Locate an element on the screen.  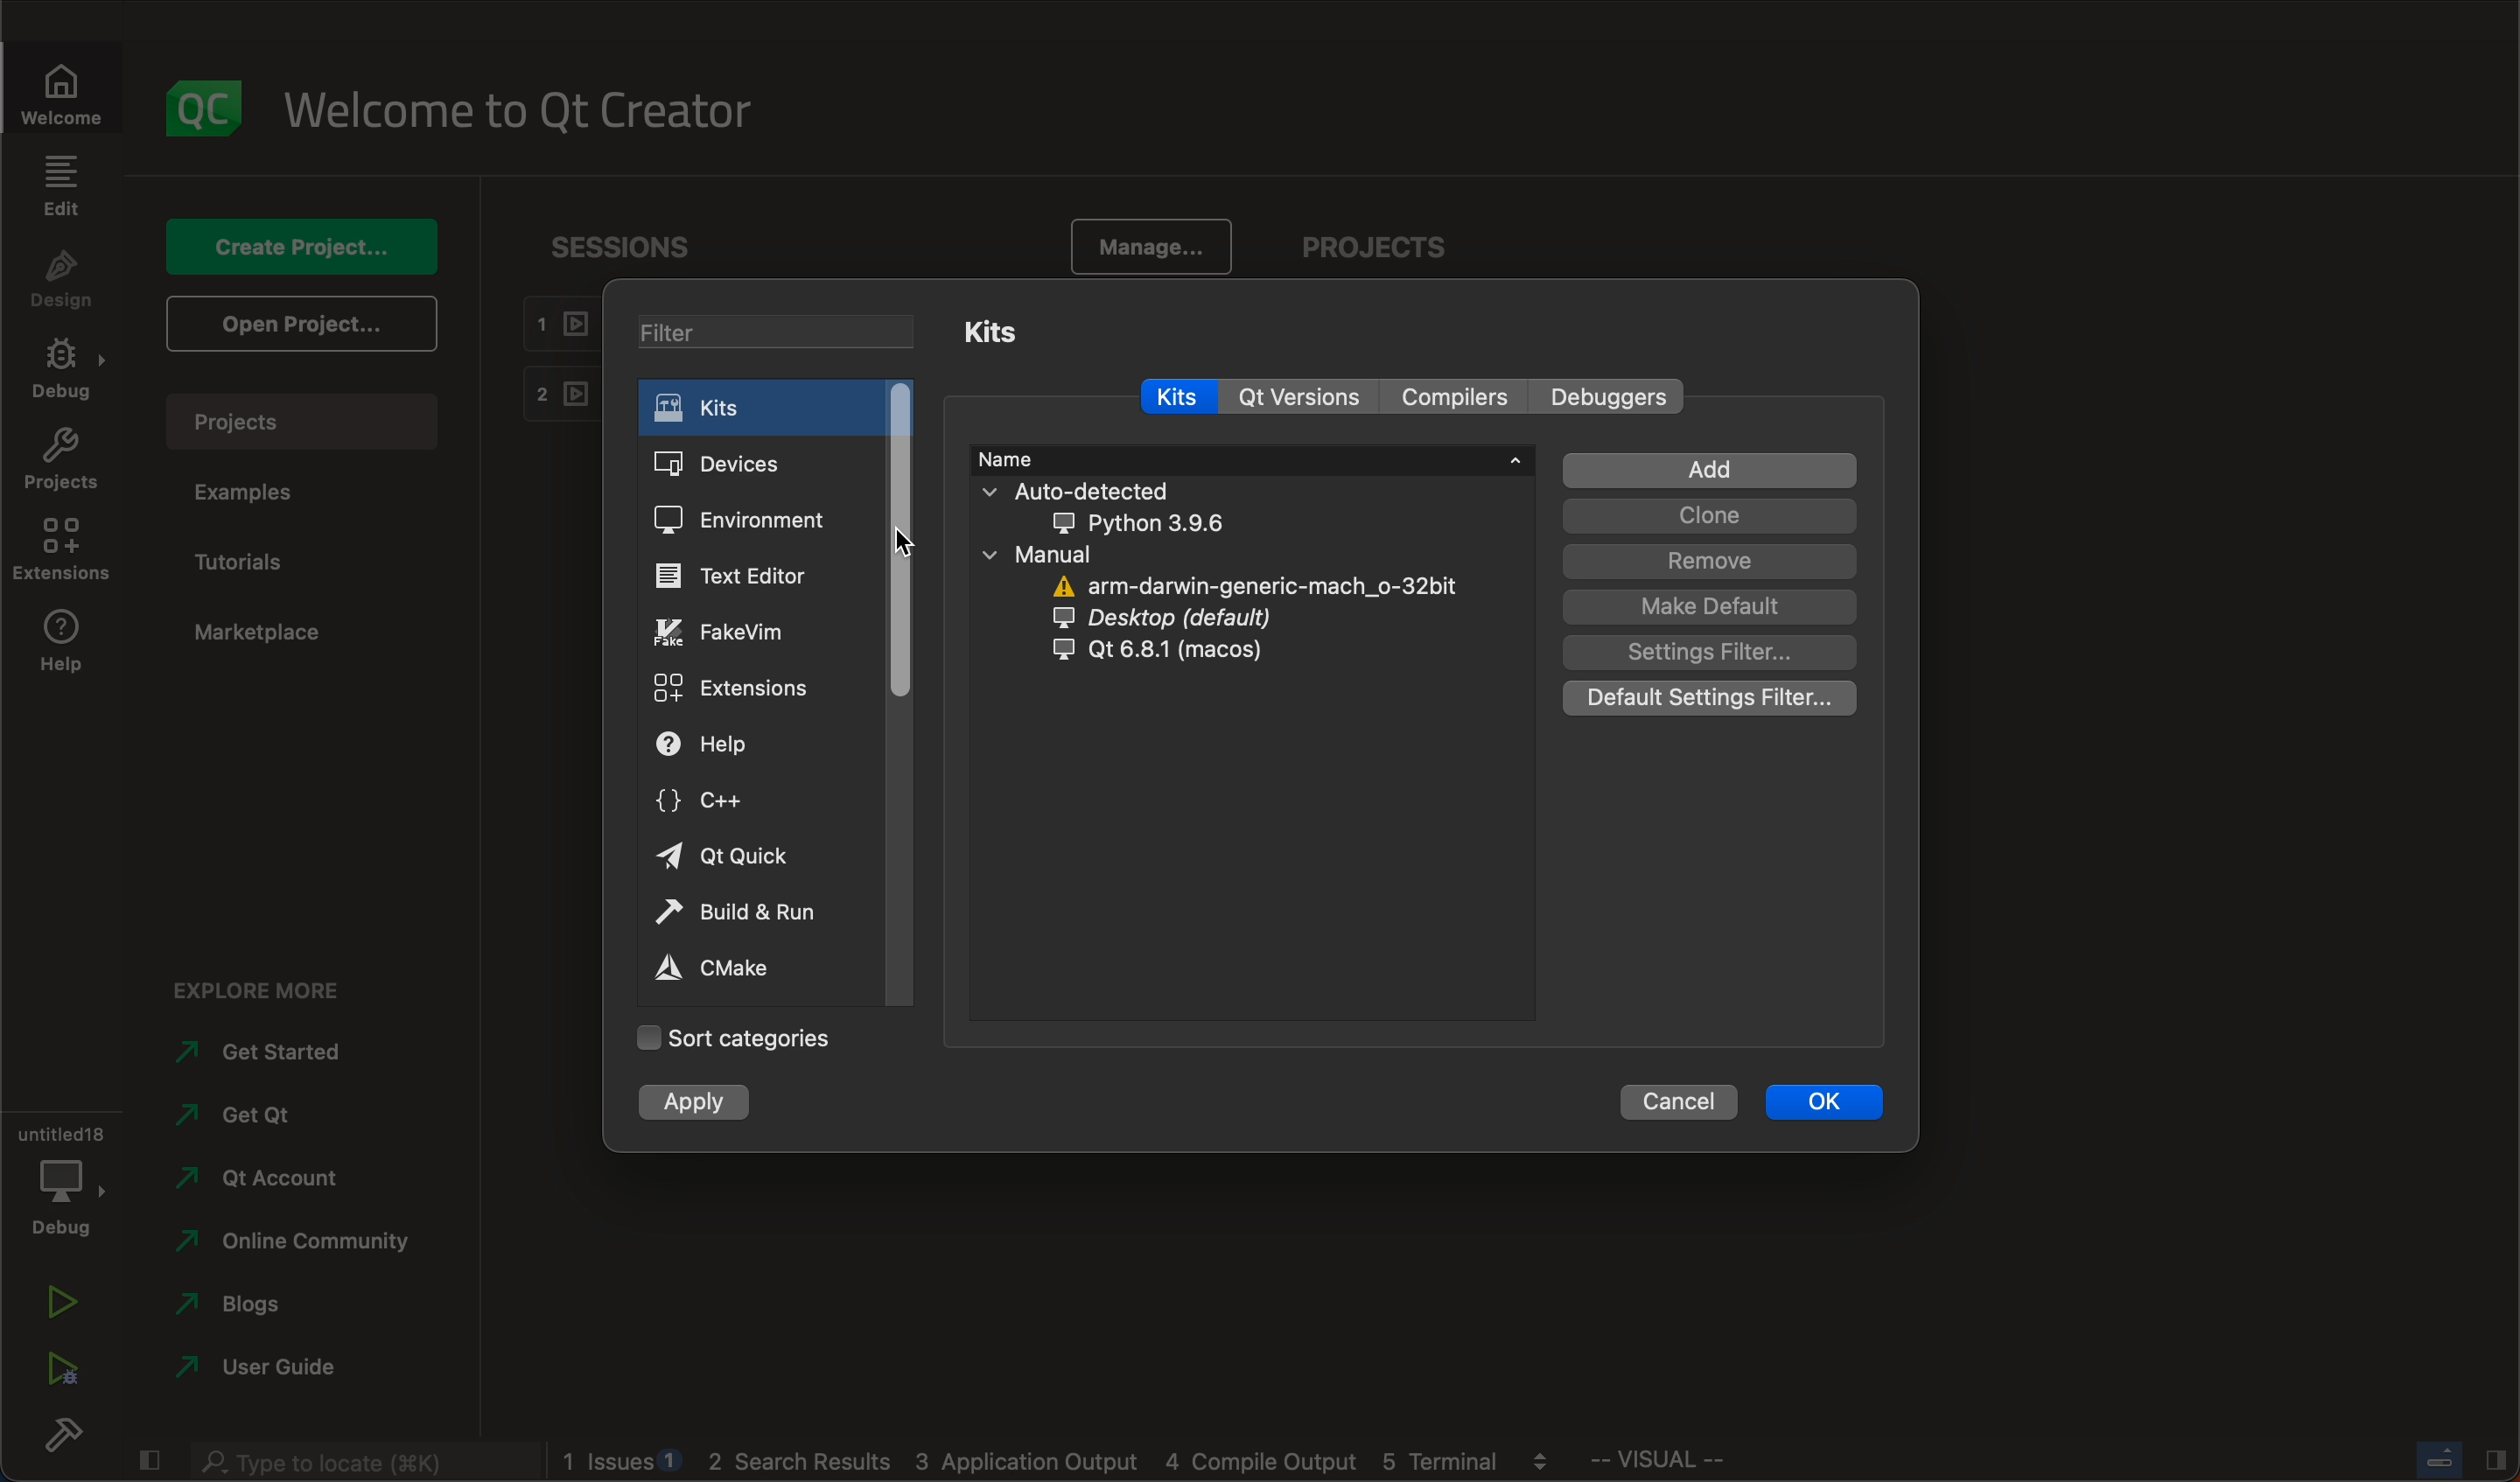
c++ is located at coordinates (729, 802).